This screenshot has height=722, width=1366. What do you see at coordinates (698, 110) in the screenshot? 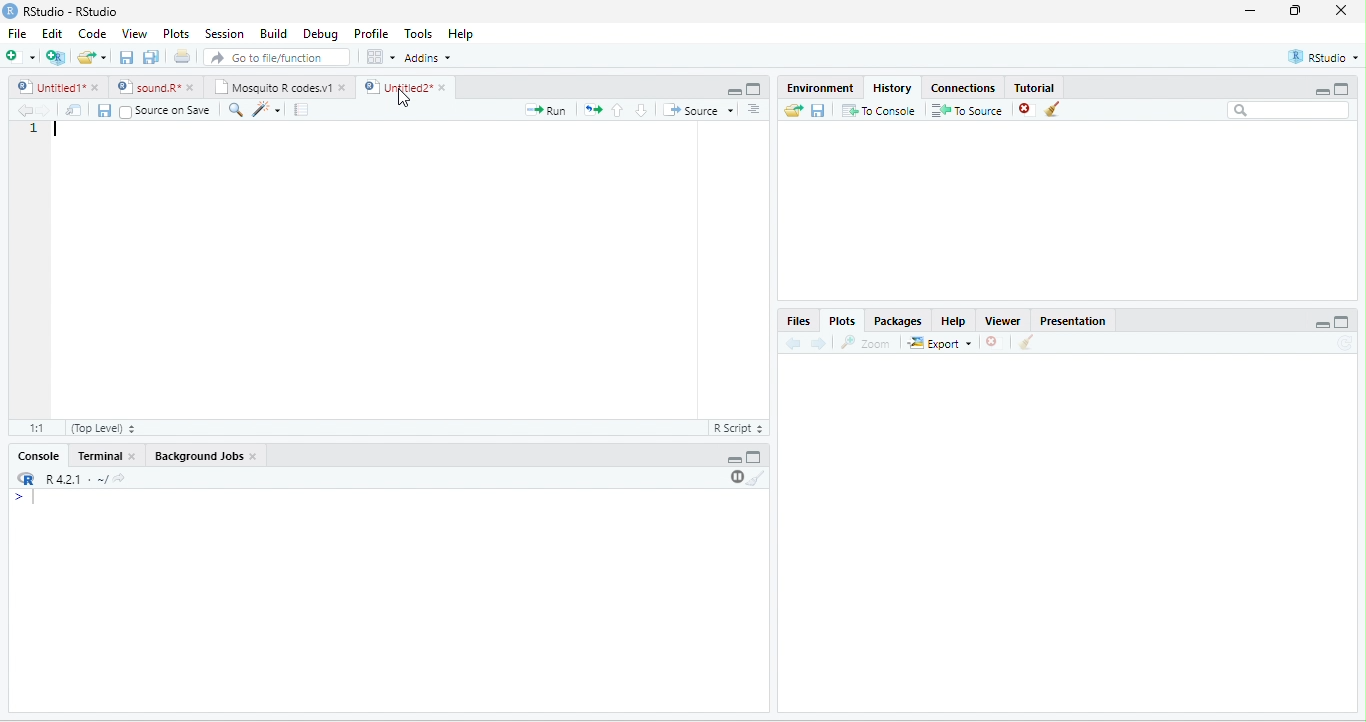
I see `Source` at bounding box center [698, 110].